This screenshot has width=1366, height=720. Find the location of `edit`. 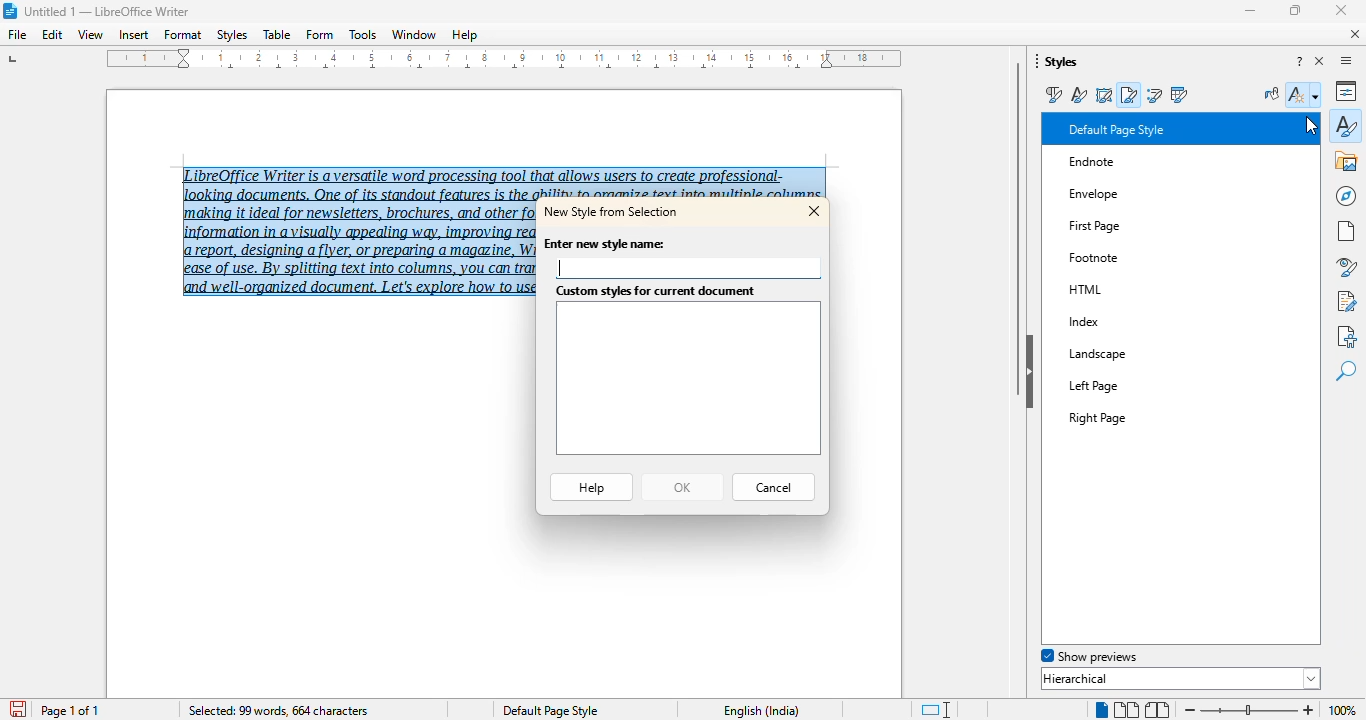

edit is located at coordinates (53, 35).